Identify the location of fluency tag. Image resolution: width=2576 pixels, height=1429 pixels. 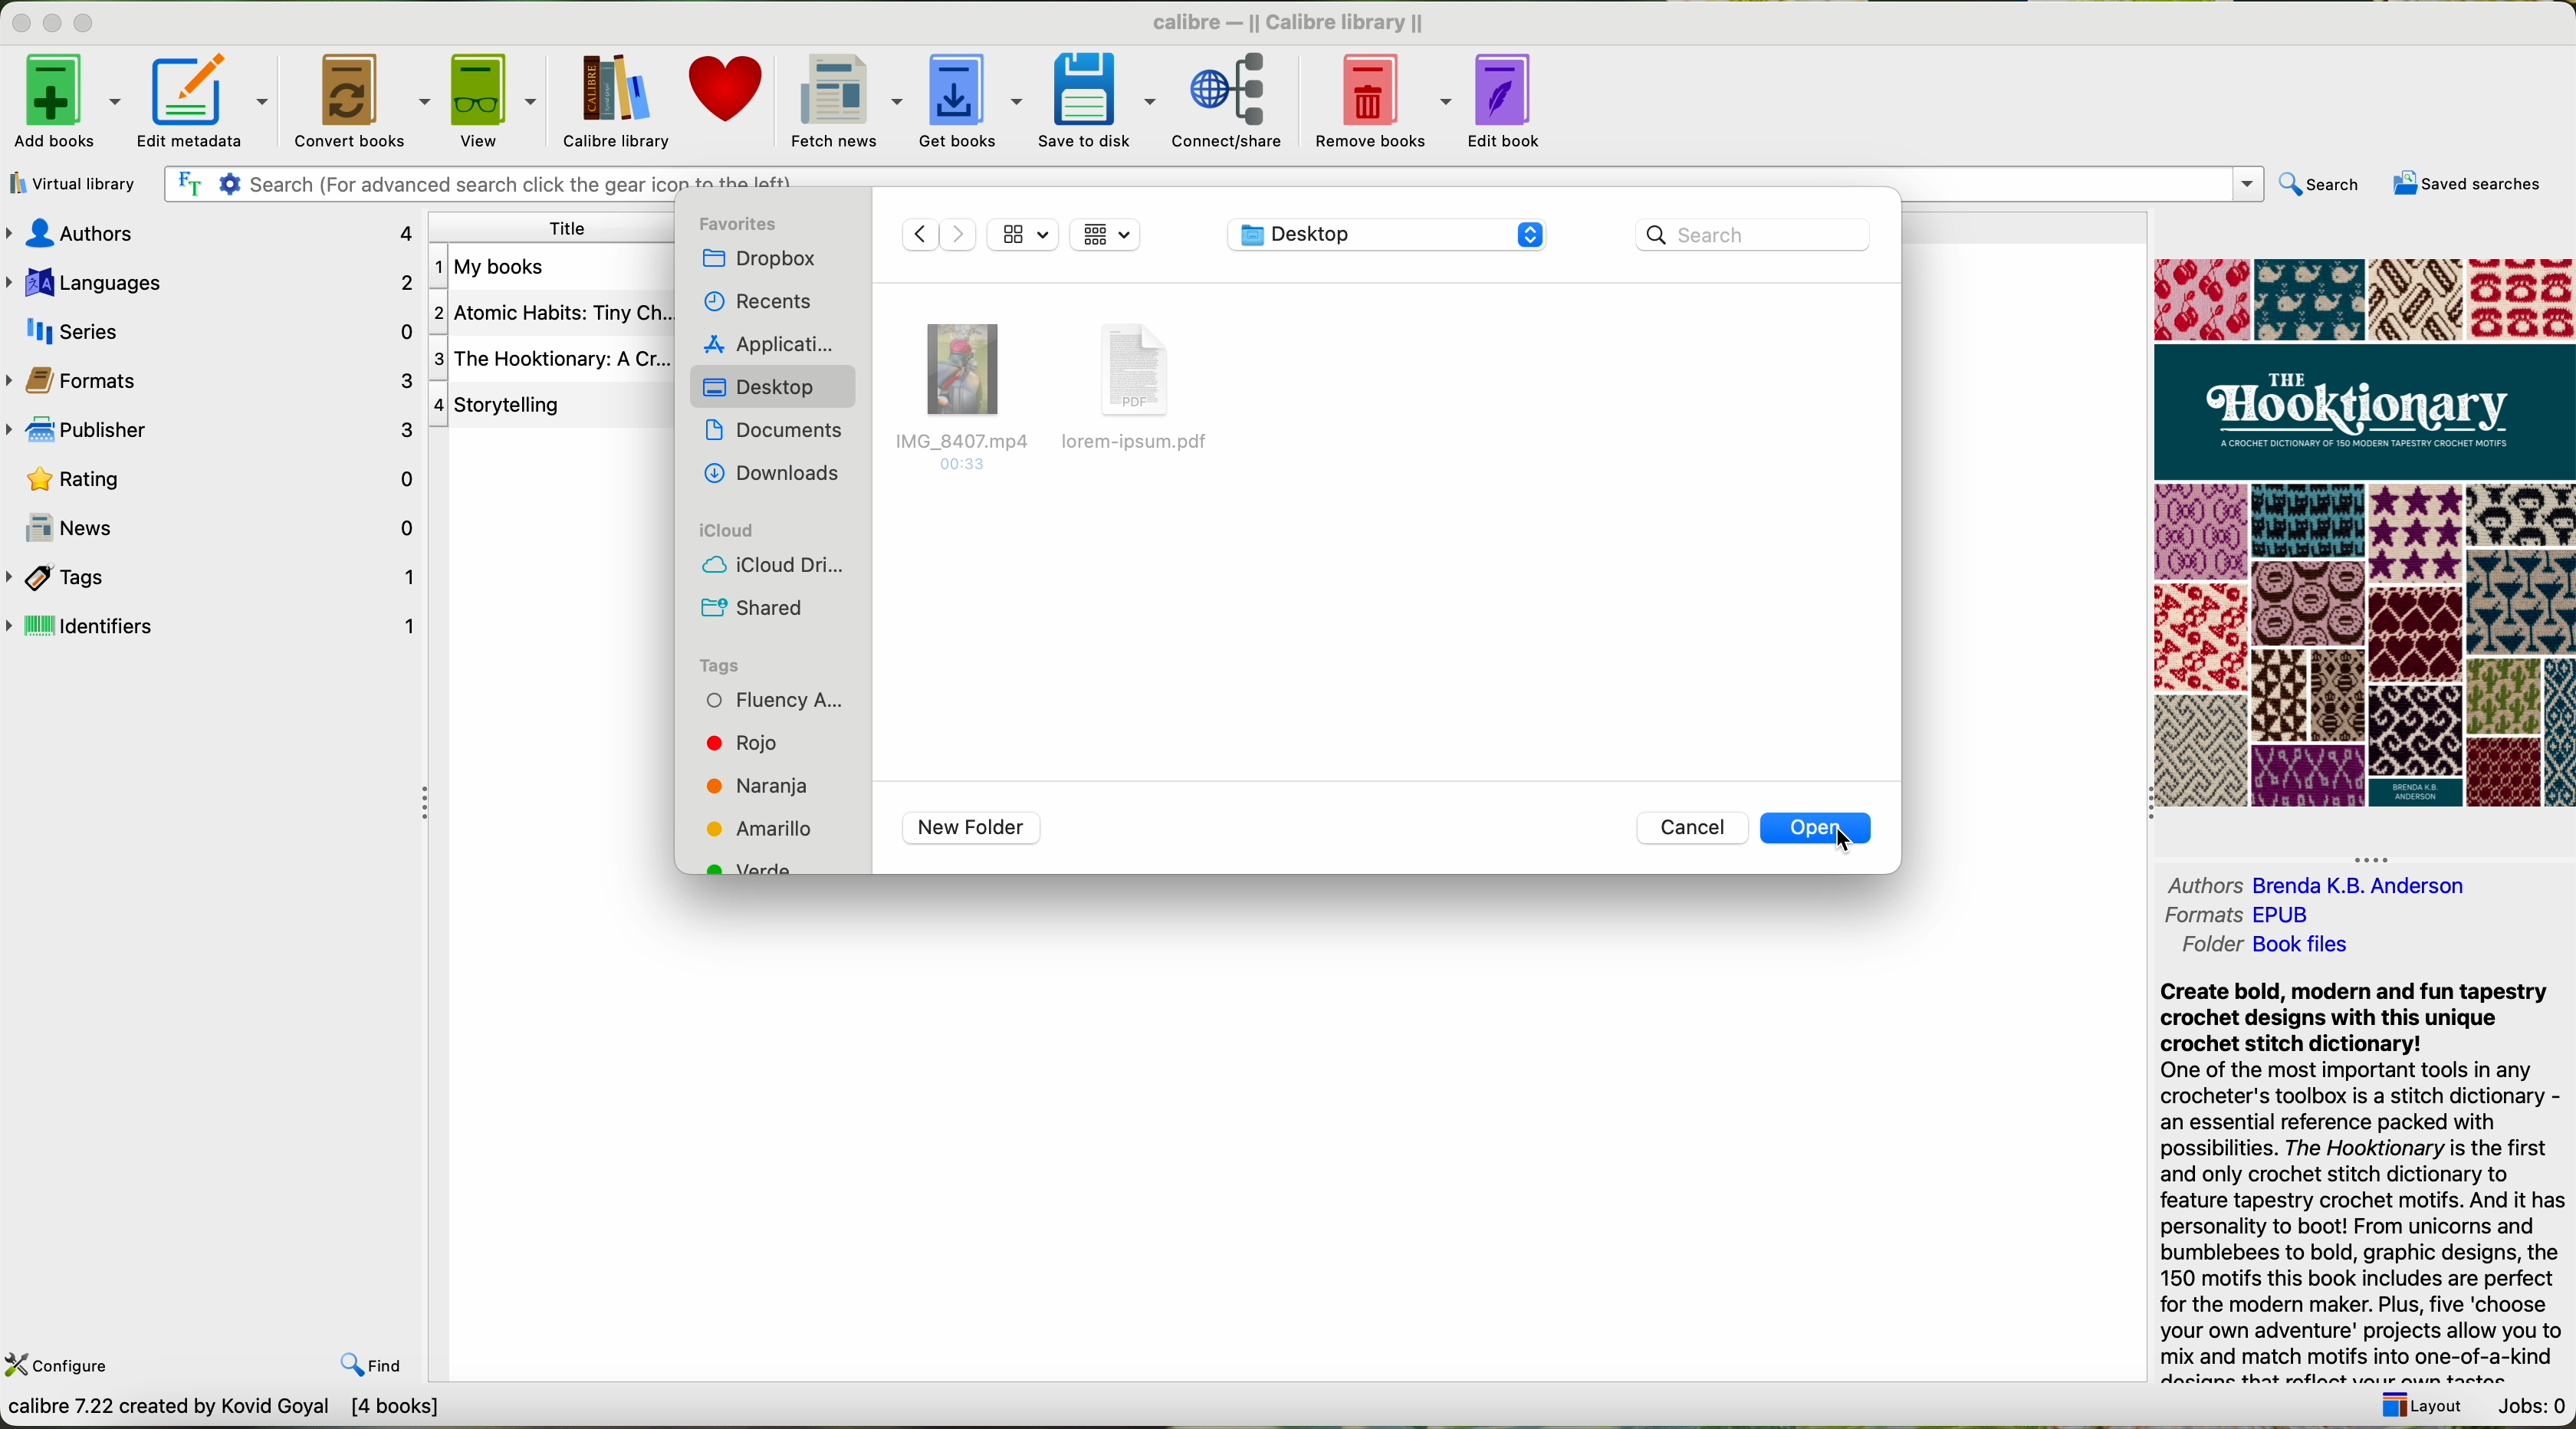
(781, 701).